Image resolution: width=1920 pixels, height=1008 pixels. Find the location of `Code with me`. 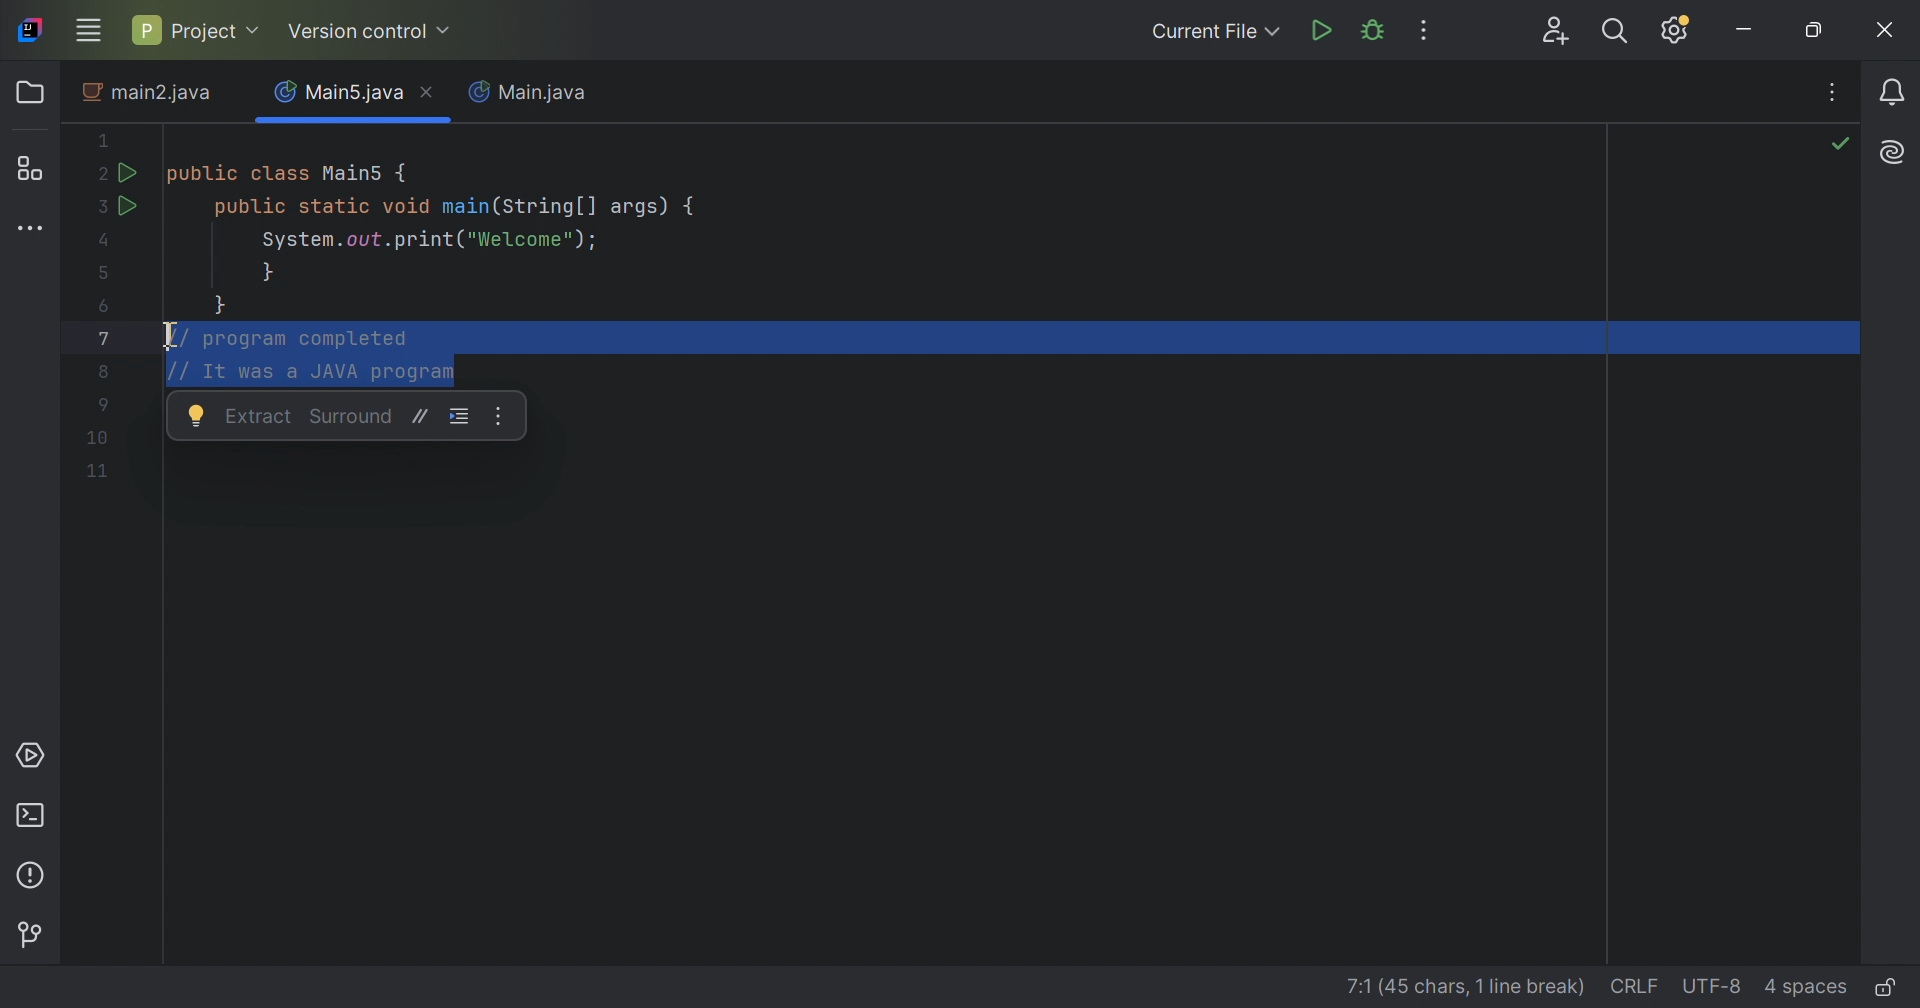

Code with me is located at coordinates (1557, 31).